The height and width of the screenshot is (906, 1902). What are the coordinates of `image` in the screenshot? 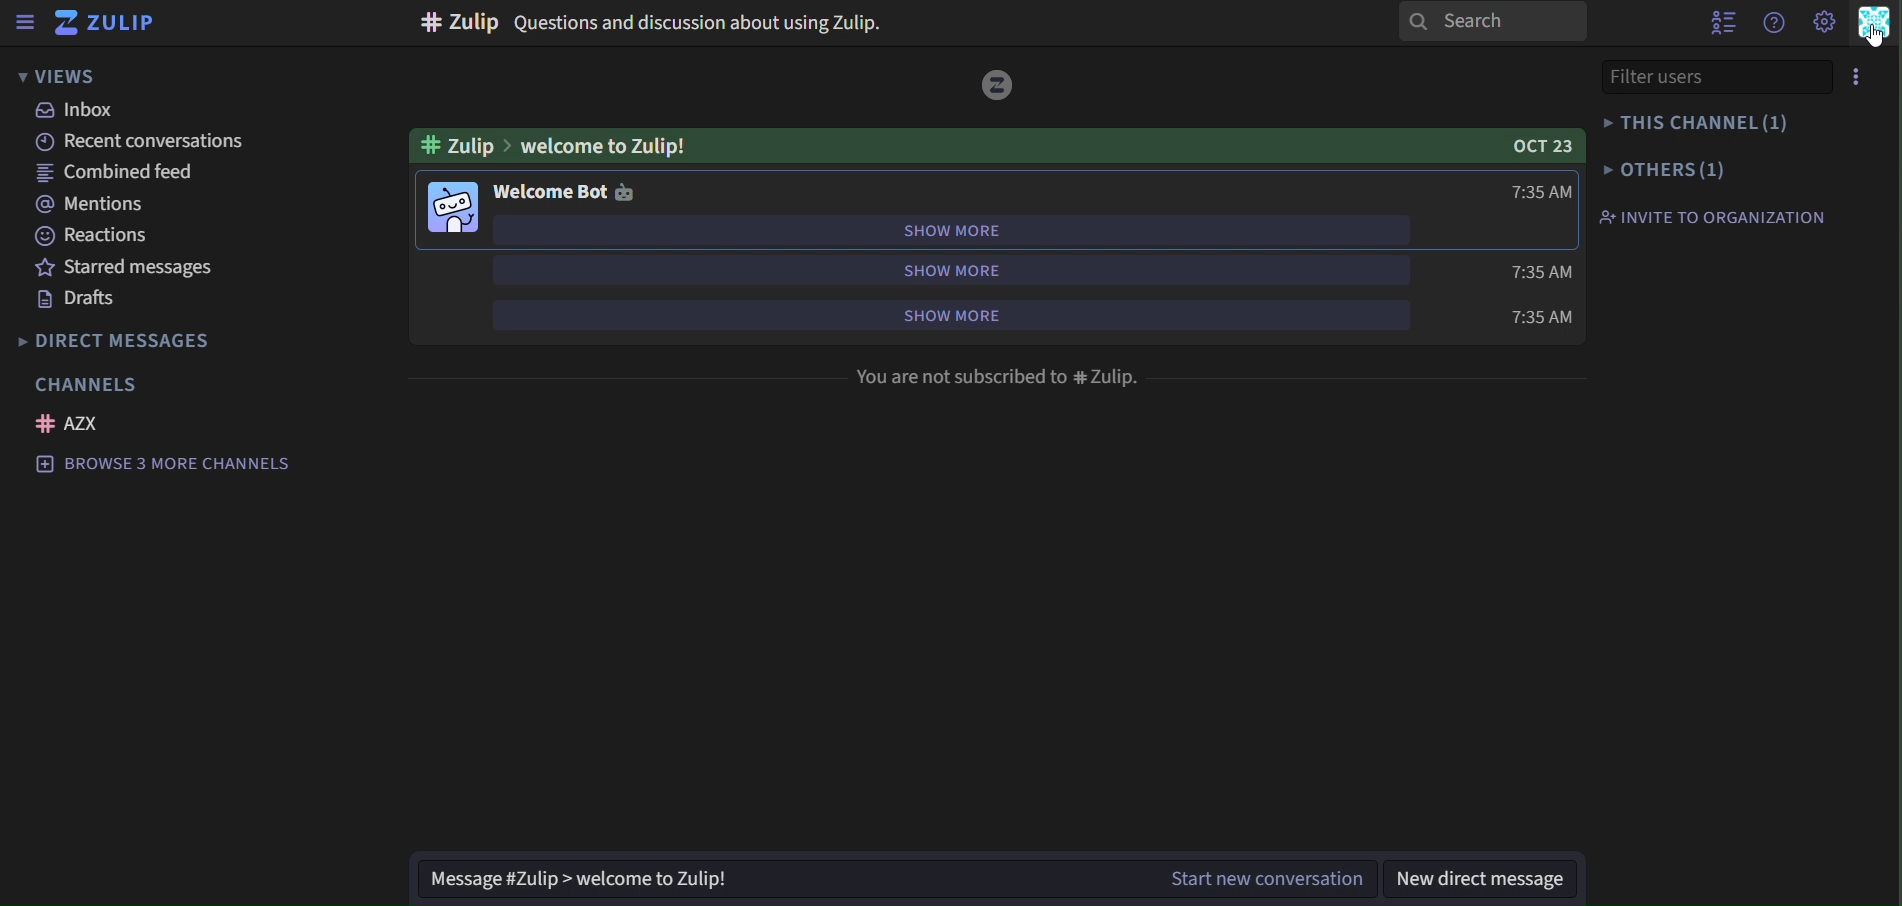 It's located at (999, 83).